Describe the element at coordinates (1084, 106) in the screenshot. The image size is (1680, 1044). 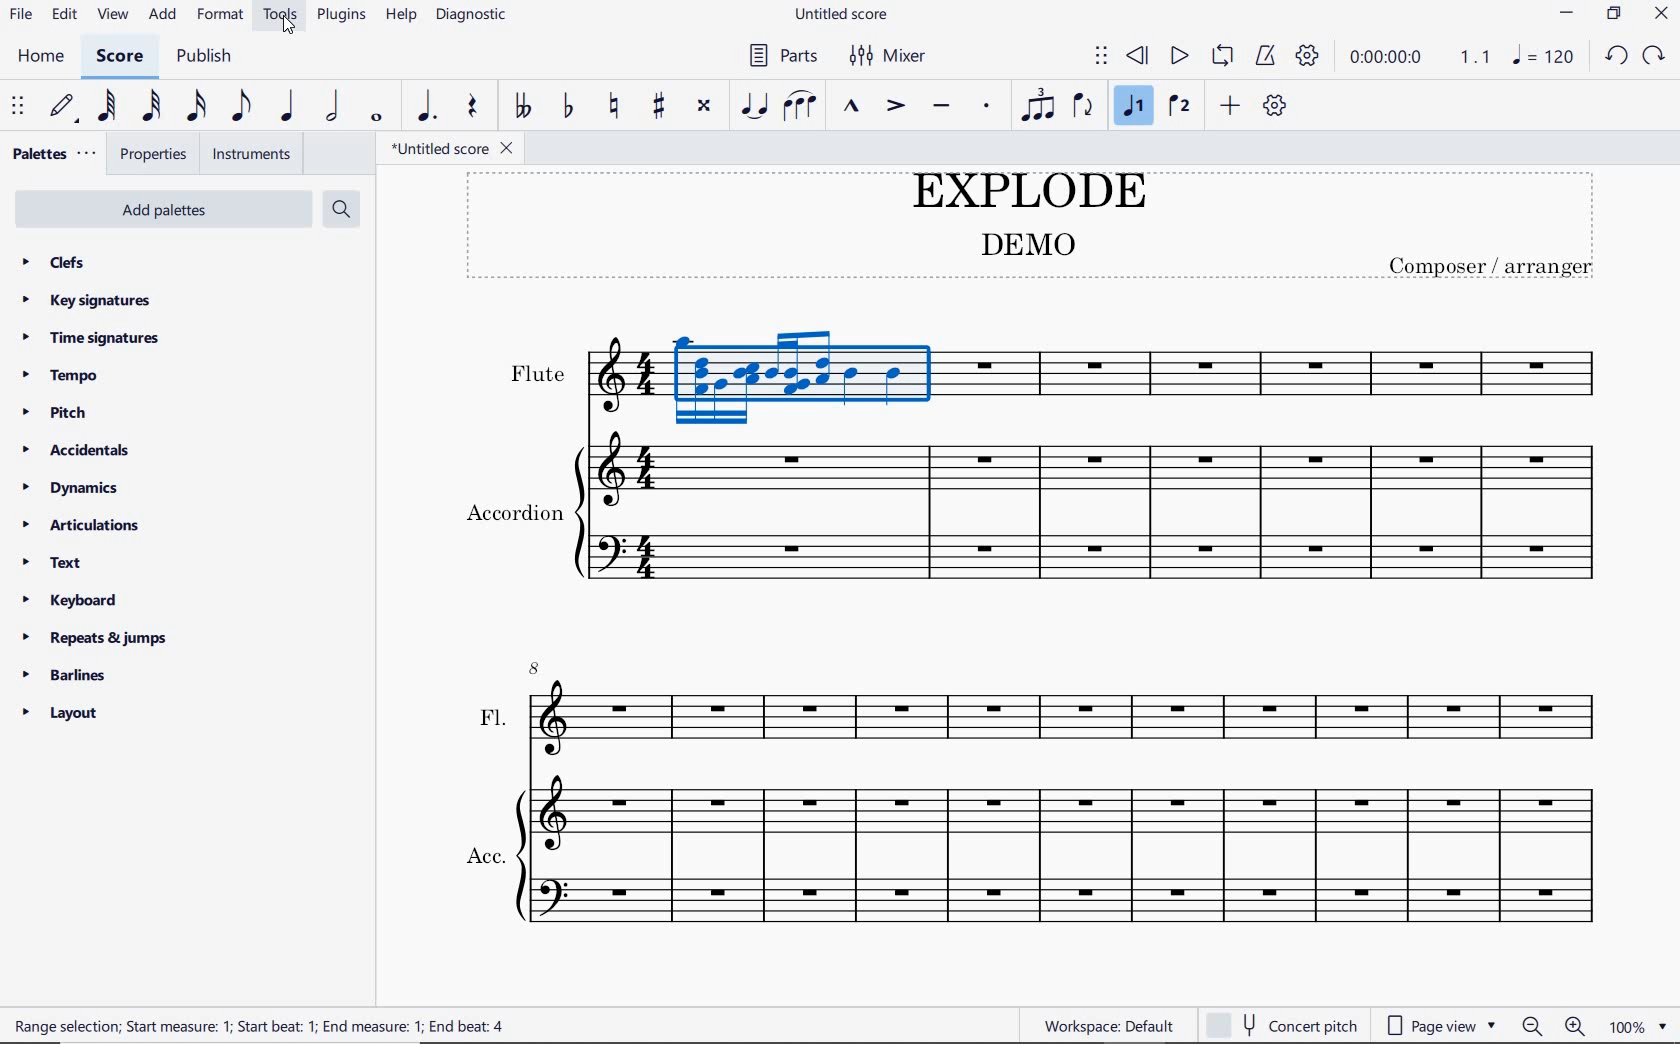
I see `flip direction` at that location.